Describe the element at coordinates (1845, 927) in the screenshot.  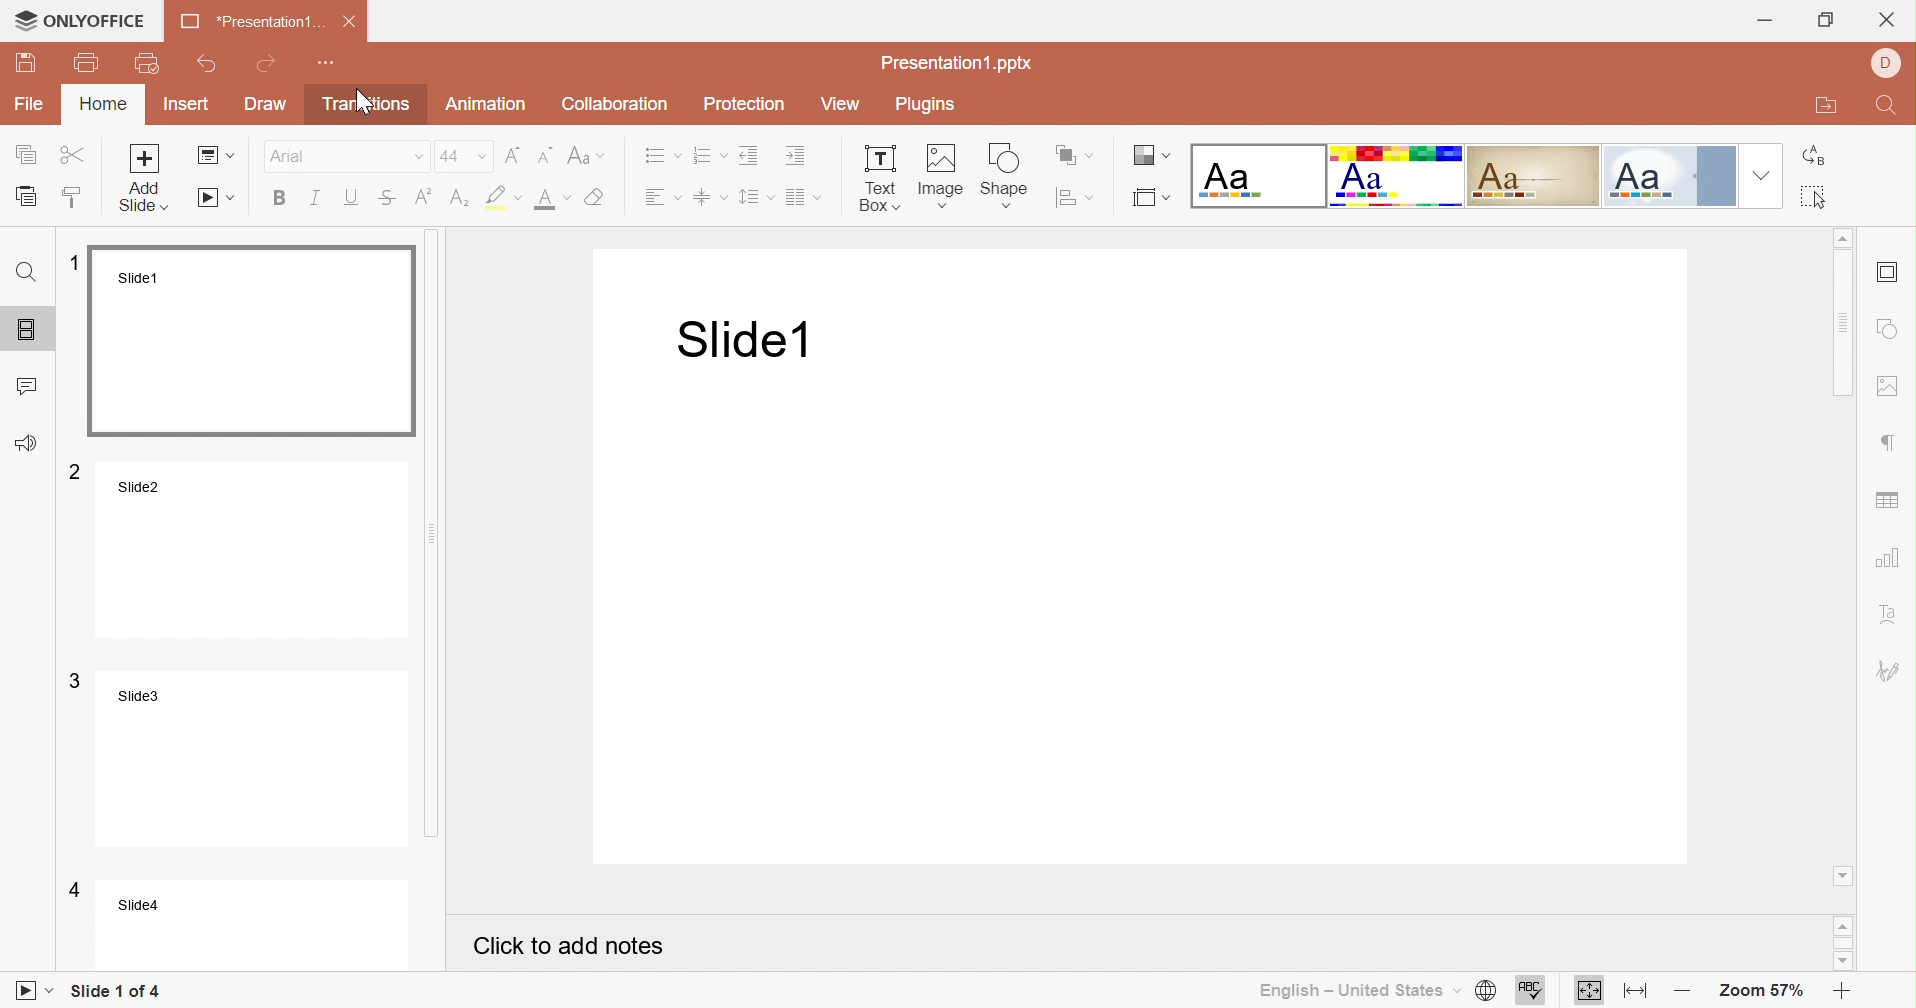
I see `Scroll up` at that location.